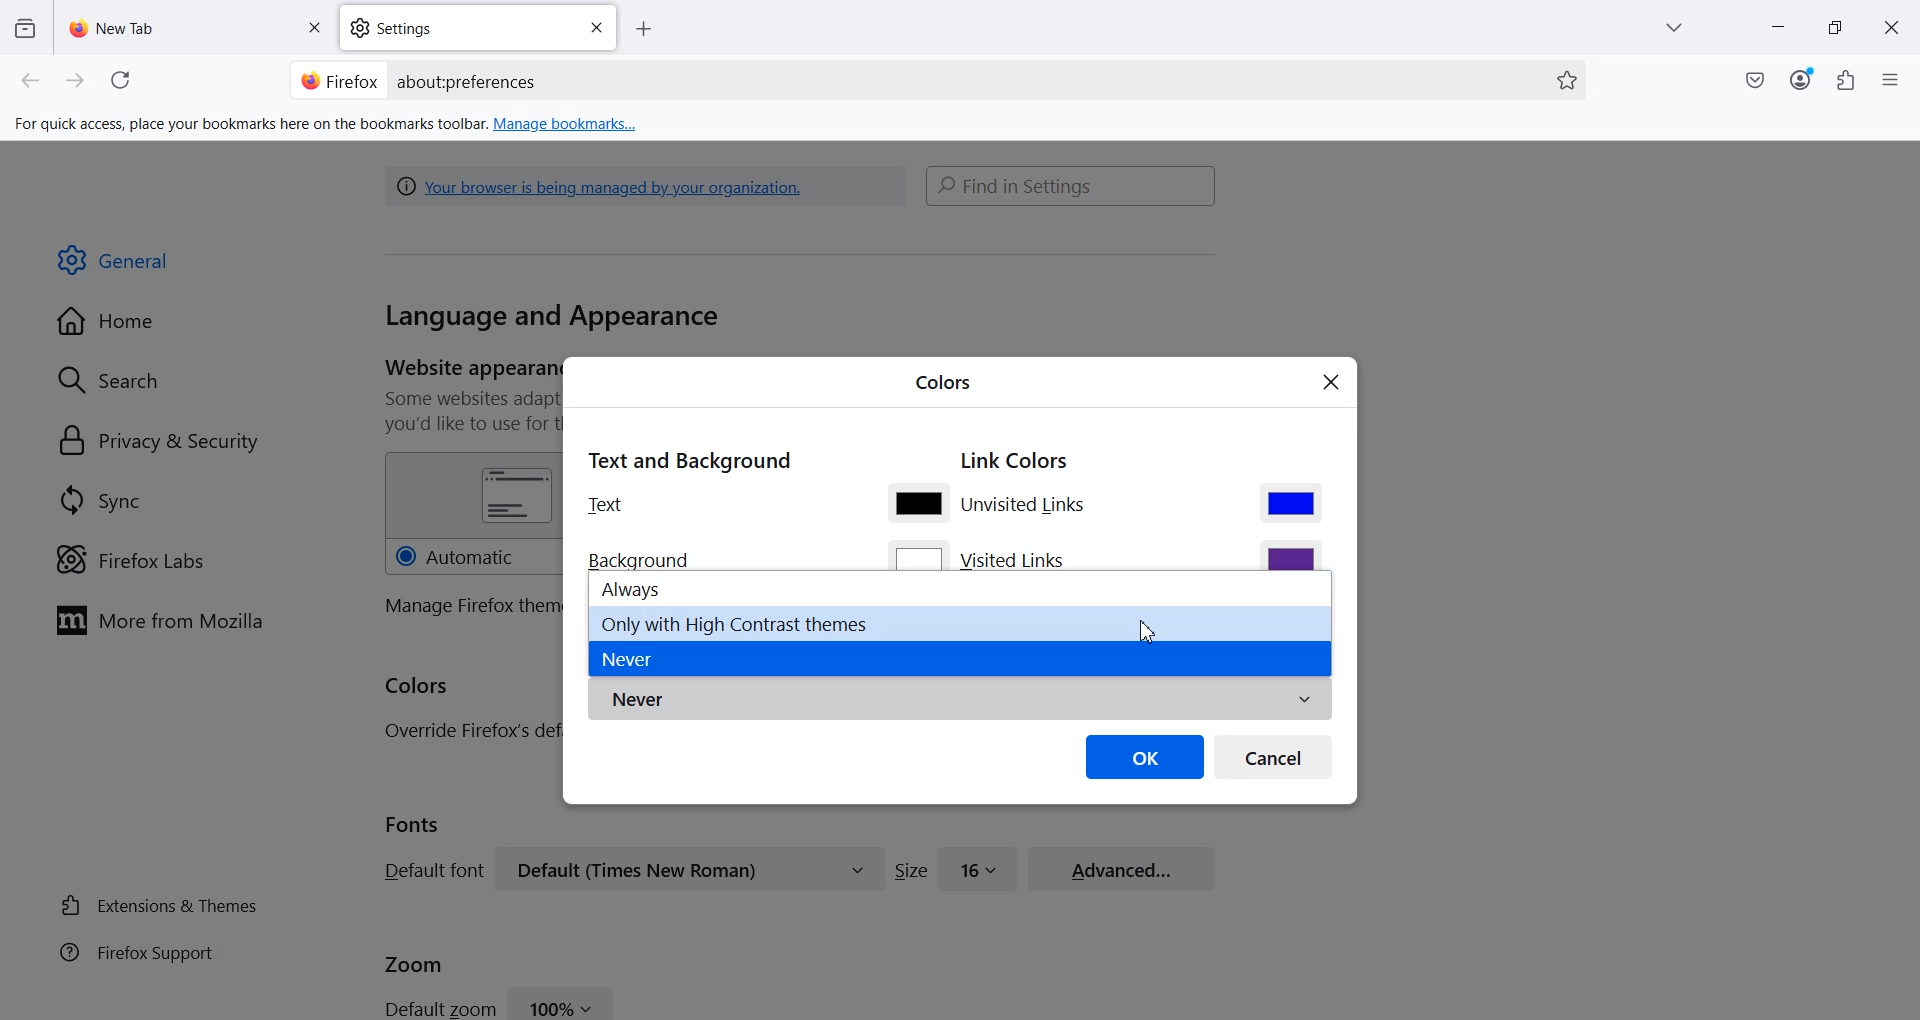 The width and height of the screenshot is (1920, 1020). I want to click on Extensions, so click(1847, 80).